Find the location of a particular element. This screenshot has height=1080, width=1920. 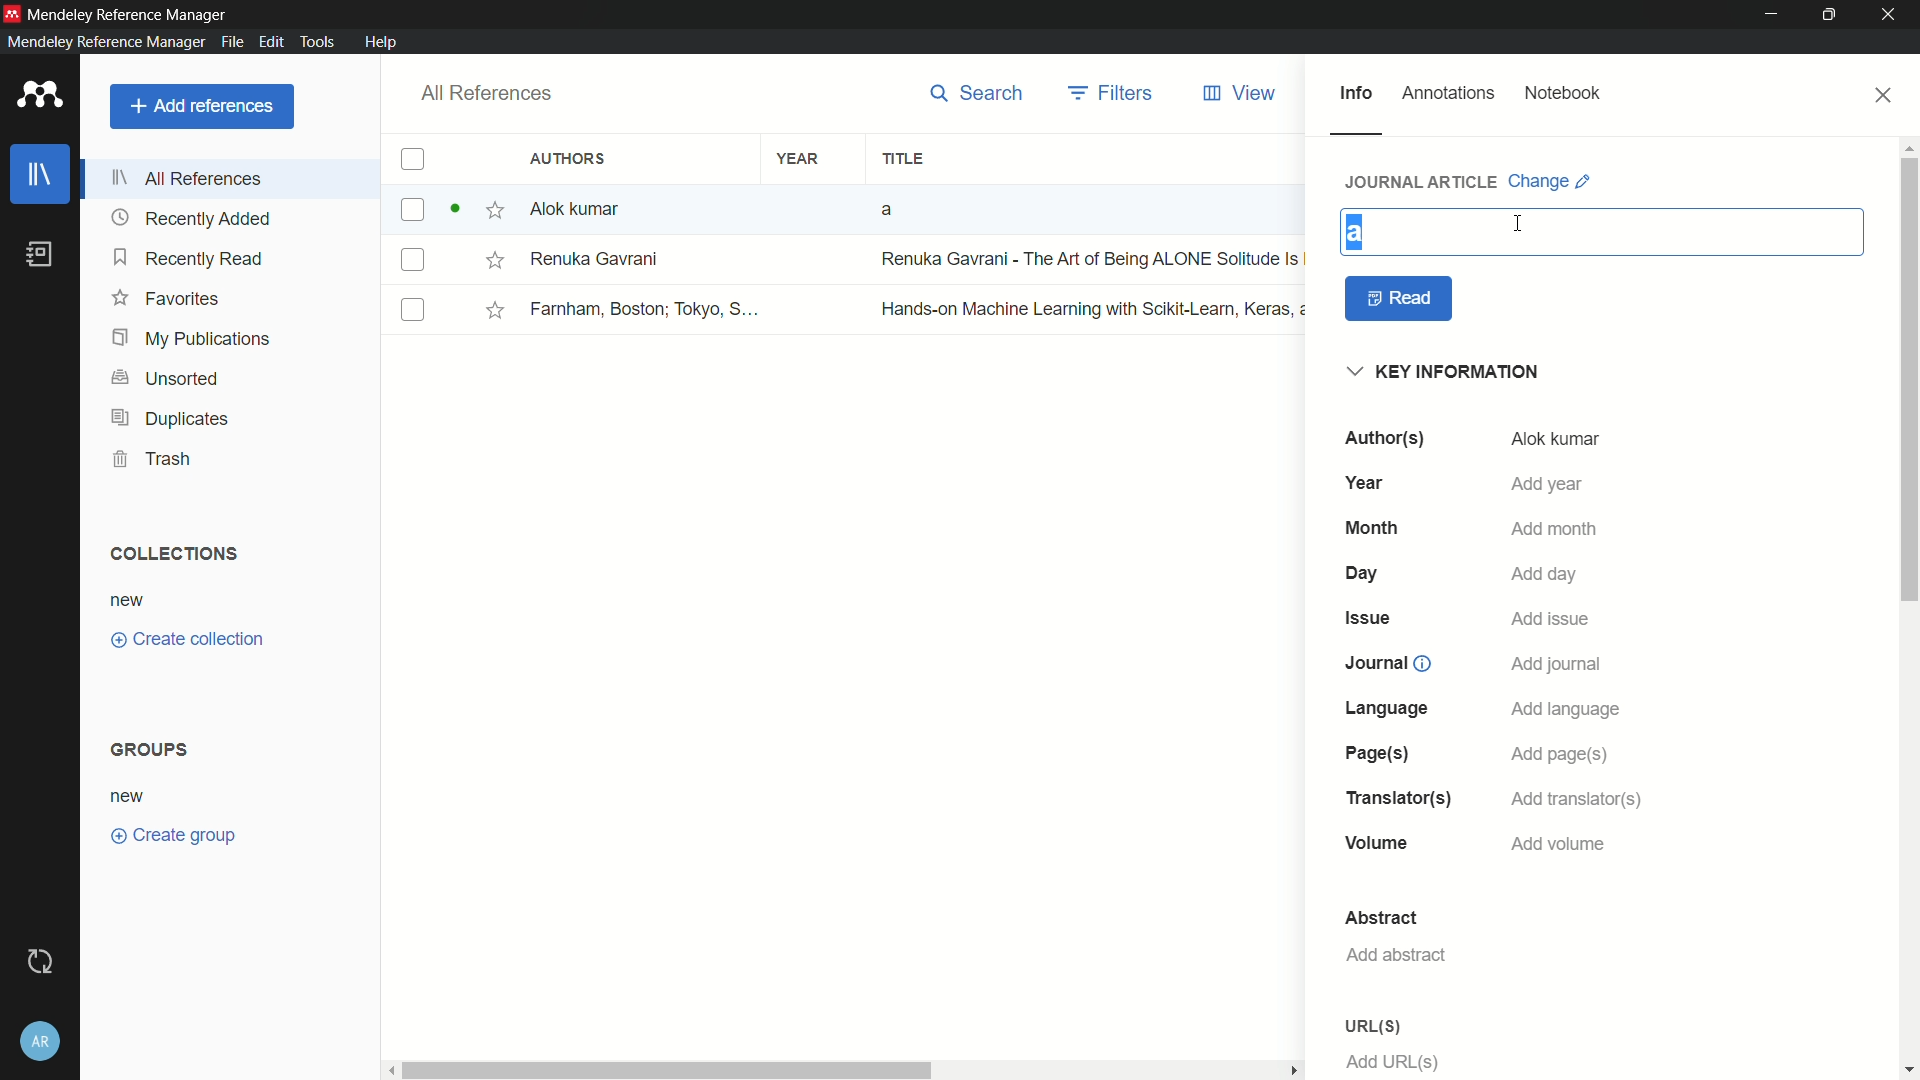

book-1 is located at coordinates (713, 209).